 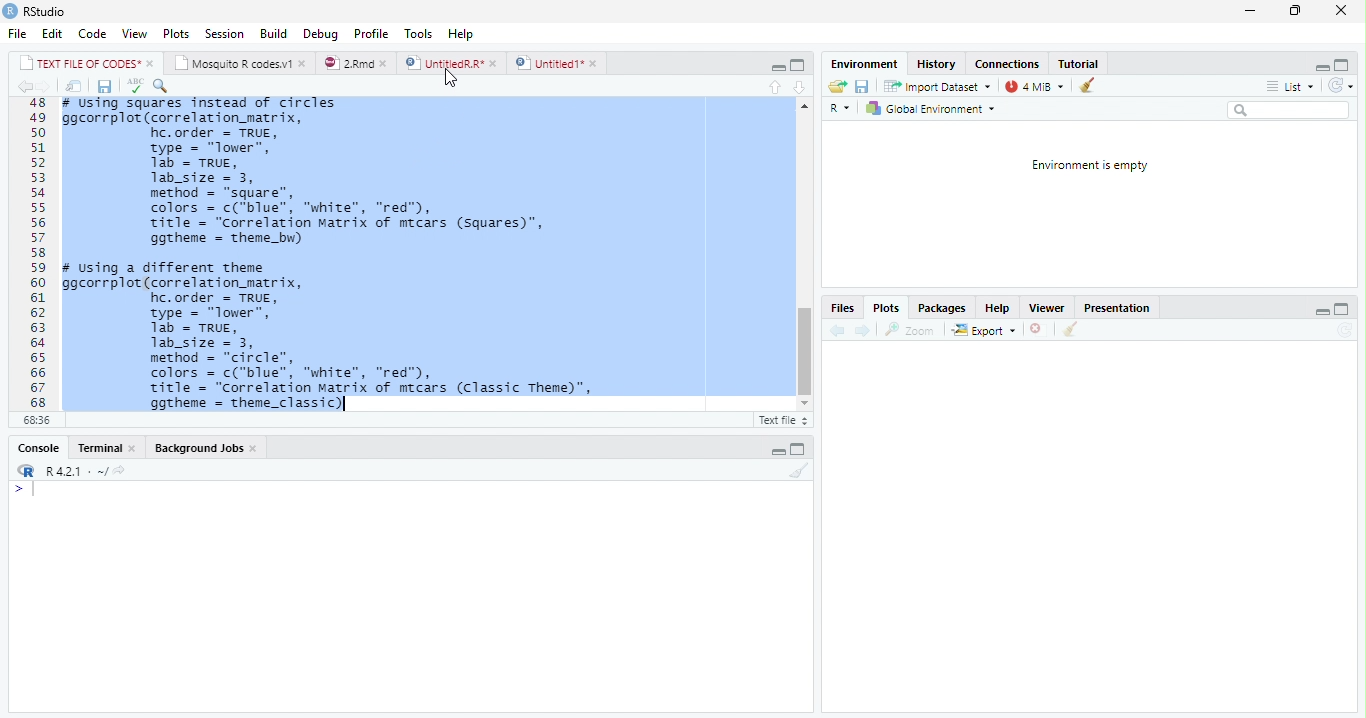 I want to click on go to next section/chunk, so click(x=800, y=85).